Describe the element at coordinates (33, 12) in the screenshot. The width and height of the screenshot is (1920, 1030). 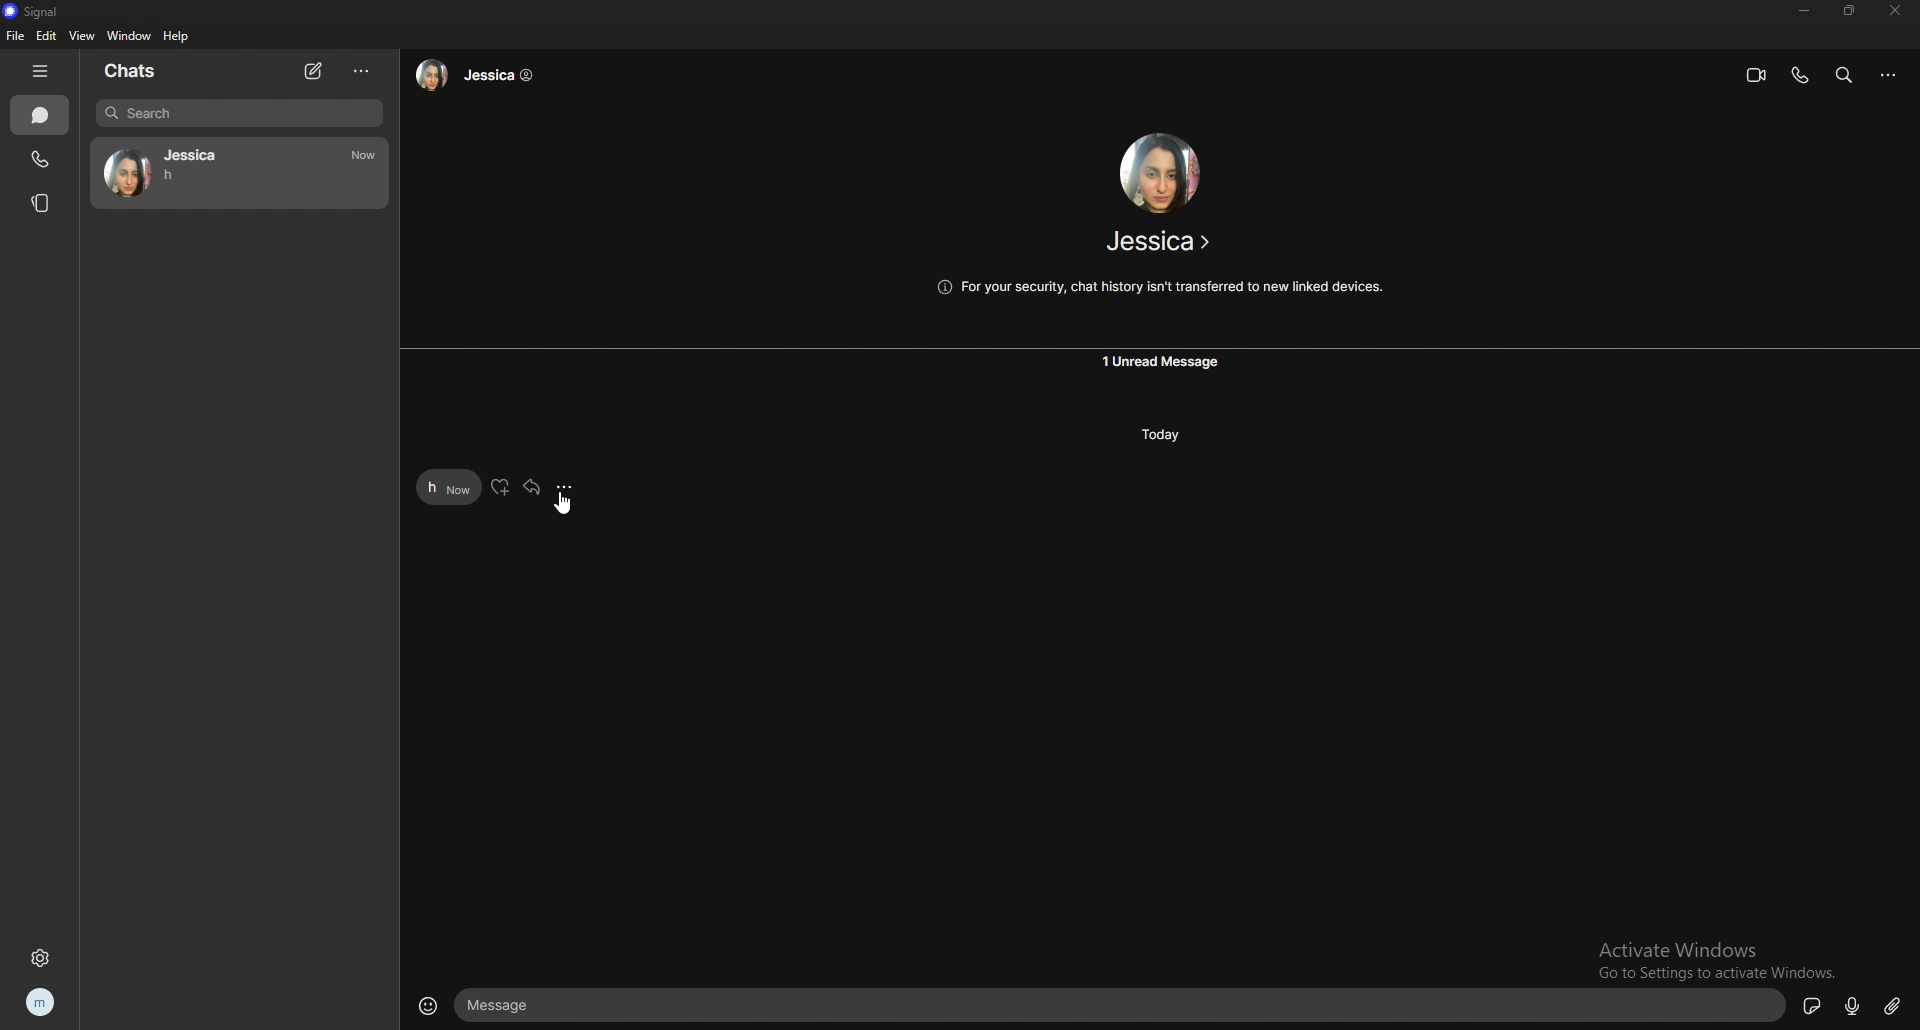
I see `signal` at that location.